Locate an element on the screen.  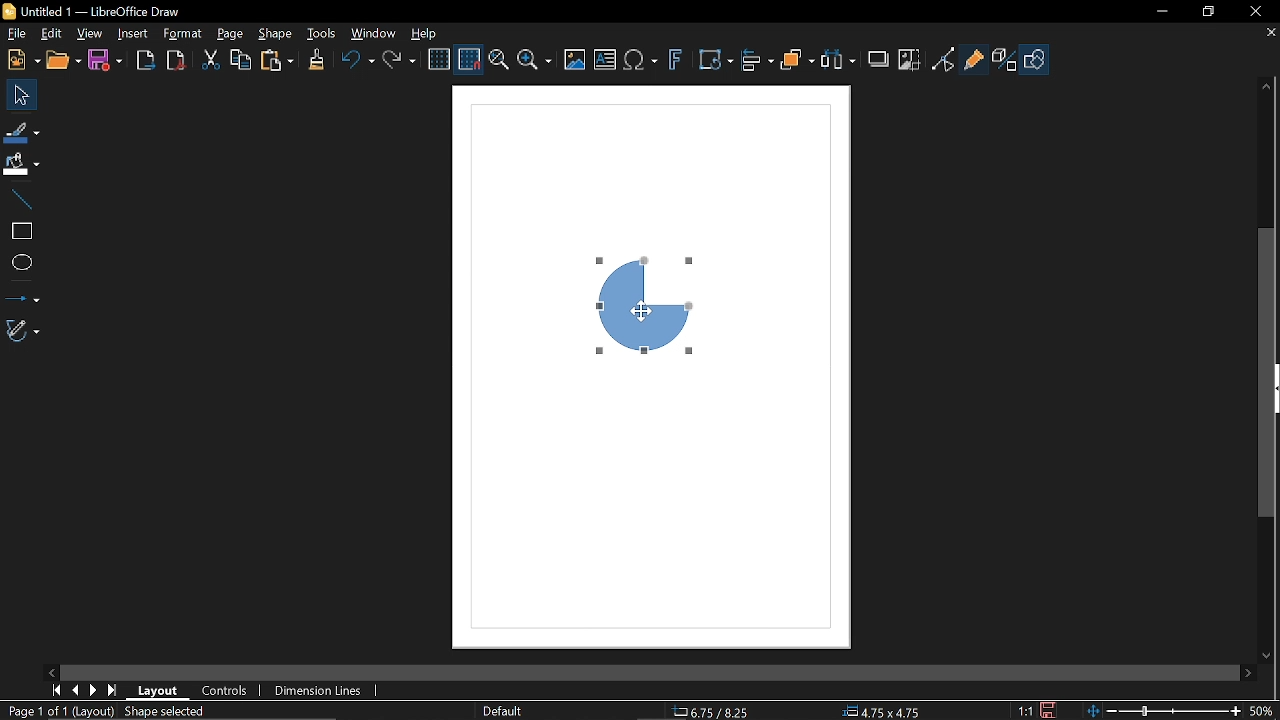
Toggle ectrusion is located at coordinates (1005, 60).